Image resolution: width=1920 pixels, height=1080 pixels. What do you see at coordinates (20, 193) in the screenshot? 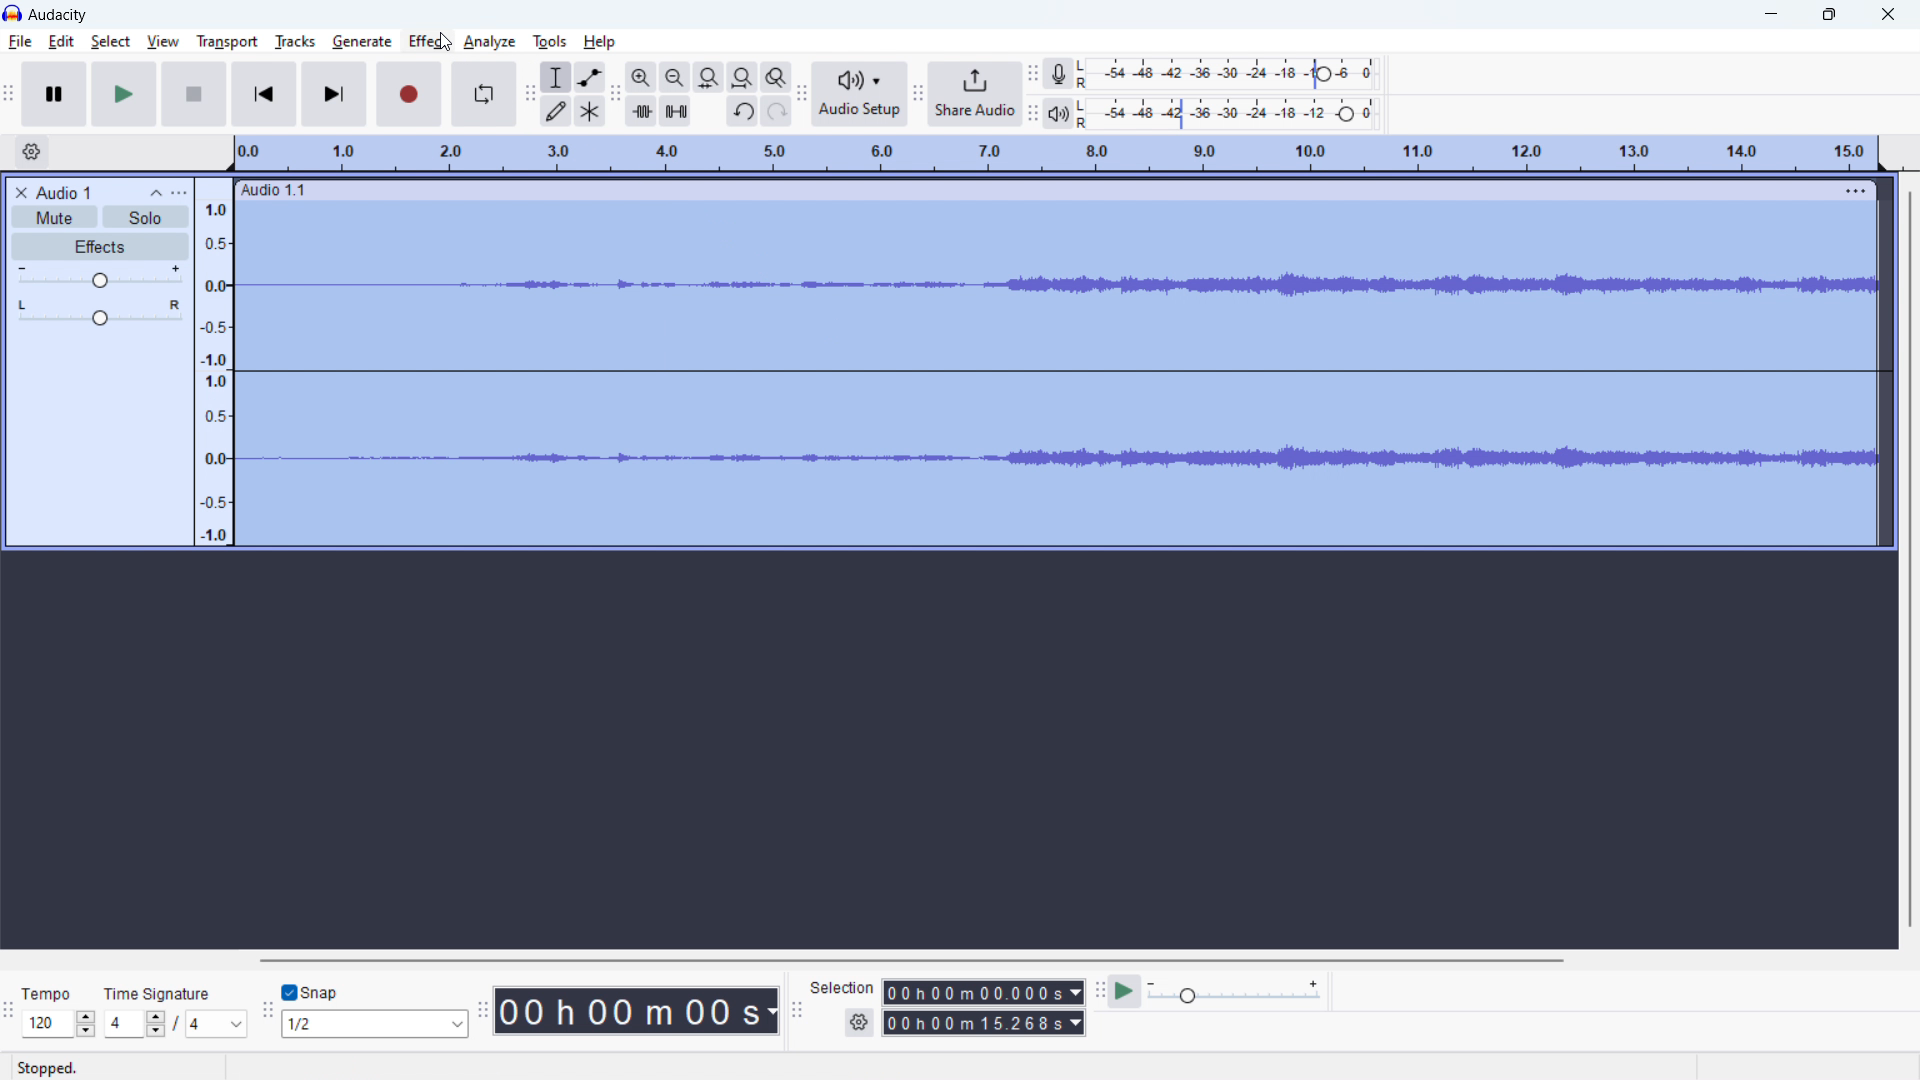
I see `delete audio` at bounding box center [20, 193].